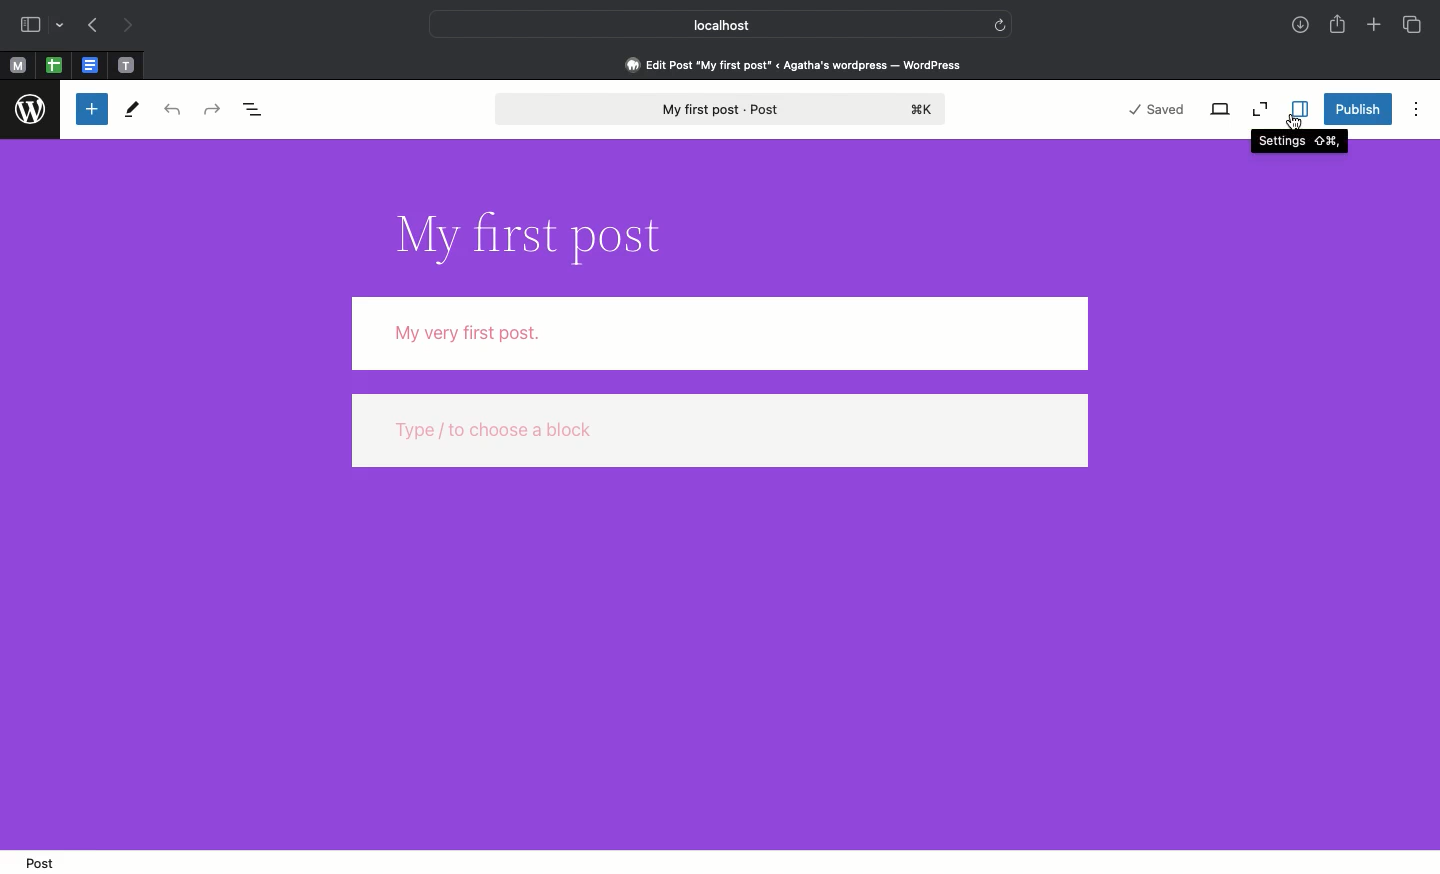 This screenshot has height=874, width=1440. Describe the element at coordinates (794, 64) in the screenshot. I see `Edit post 'my first post' < agatha's wordpress - wordpress` at that location.